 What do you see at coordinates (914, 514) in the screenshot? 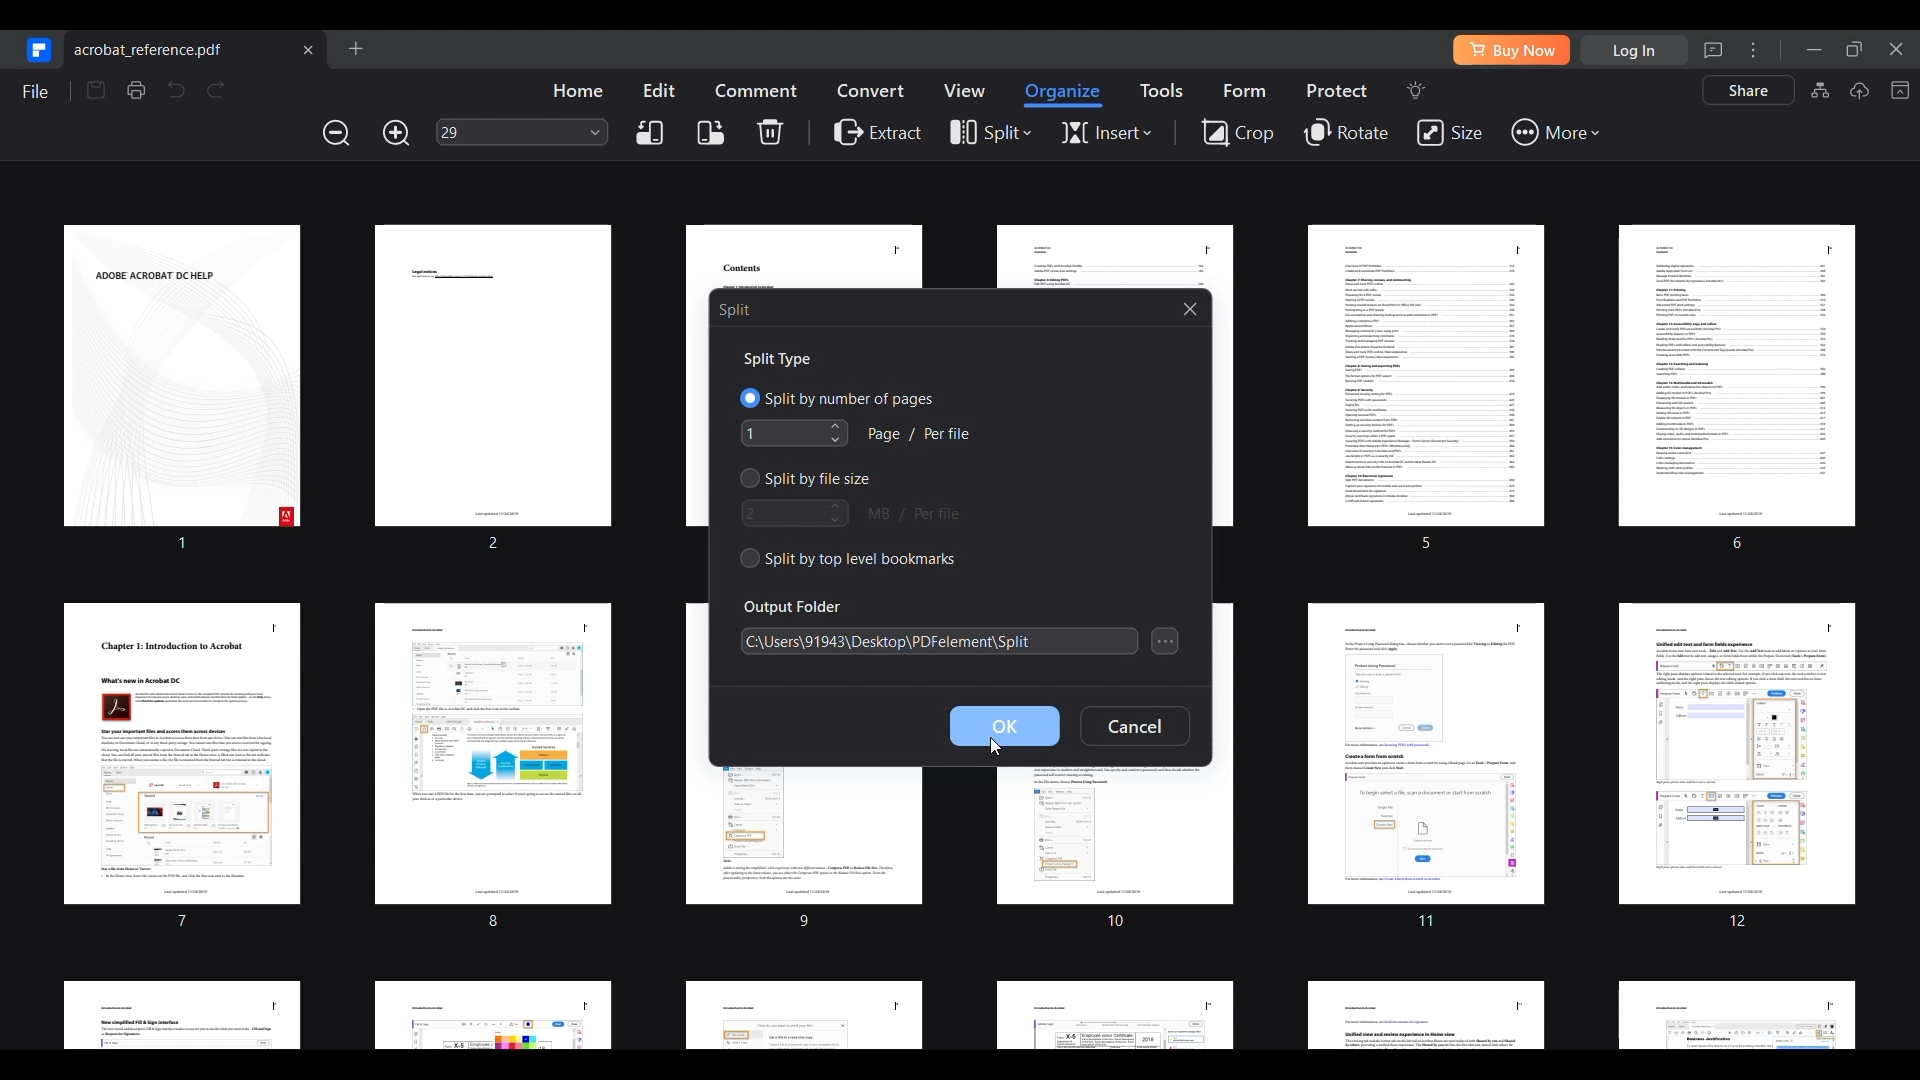
I see `MB per file` at bounding box center [914, 514].